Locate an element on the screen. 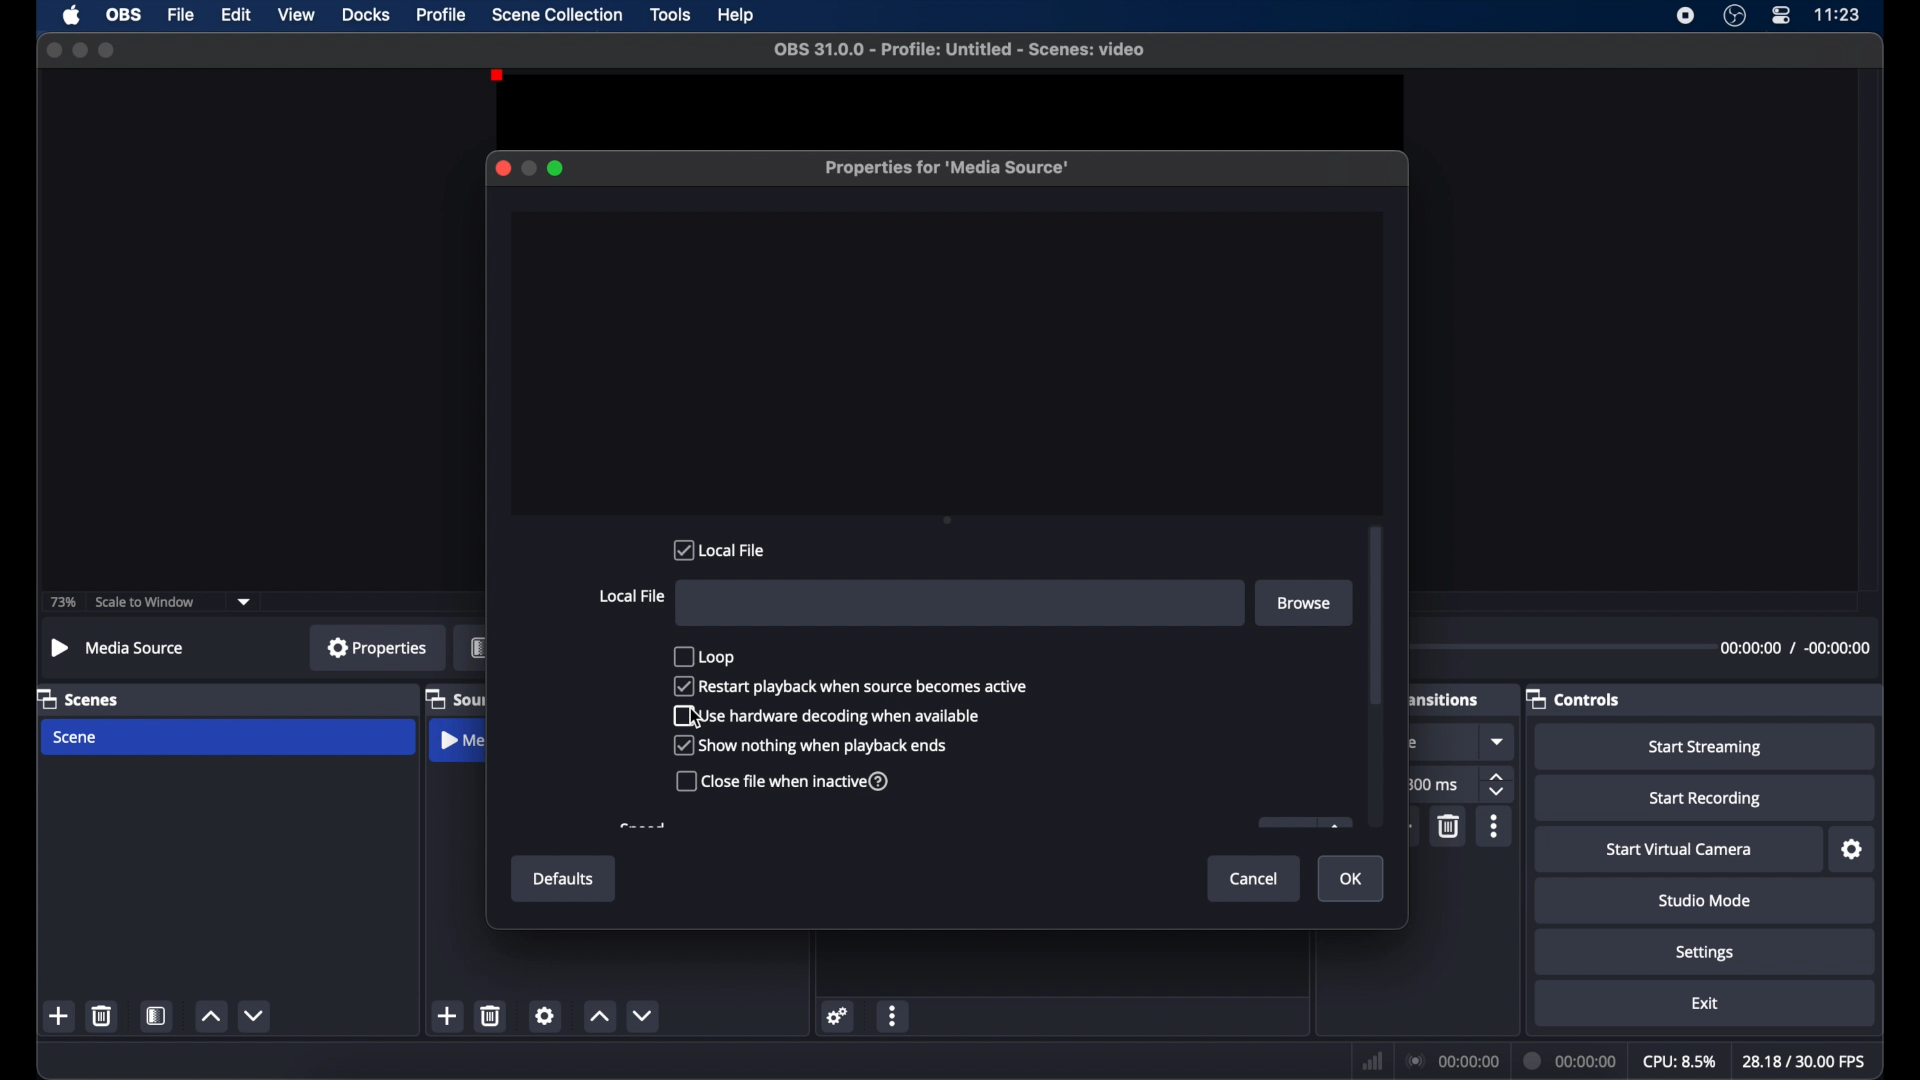 The width and height of the screenshot is (1920, 1080). scroll box is located at coordinates (1378, 617).